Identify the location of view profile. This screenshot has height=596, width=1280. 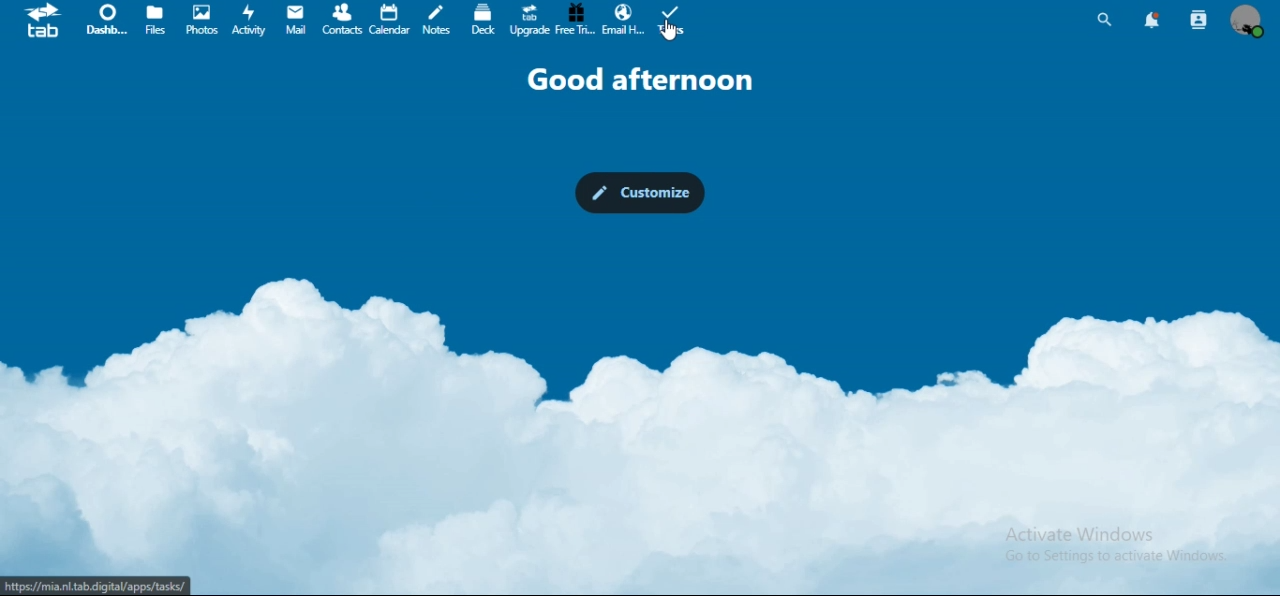
(1250, 24).